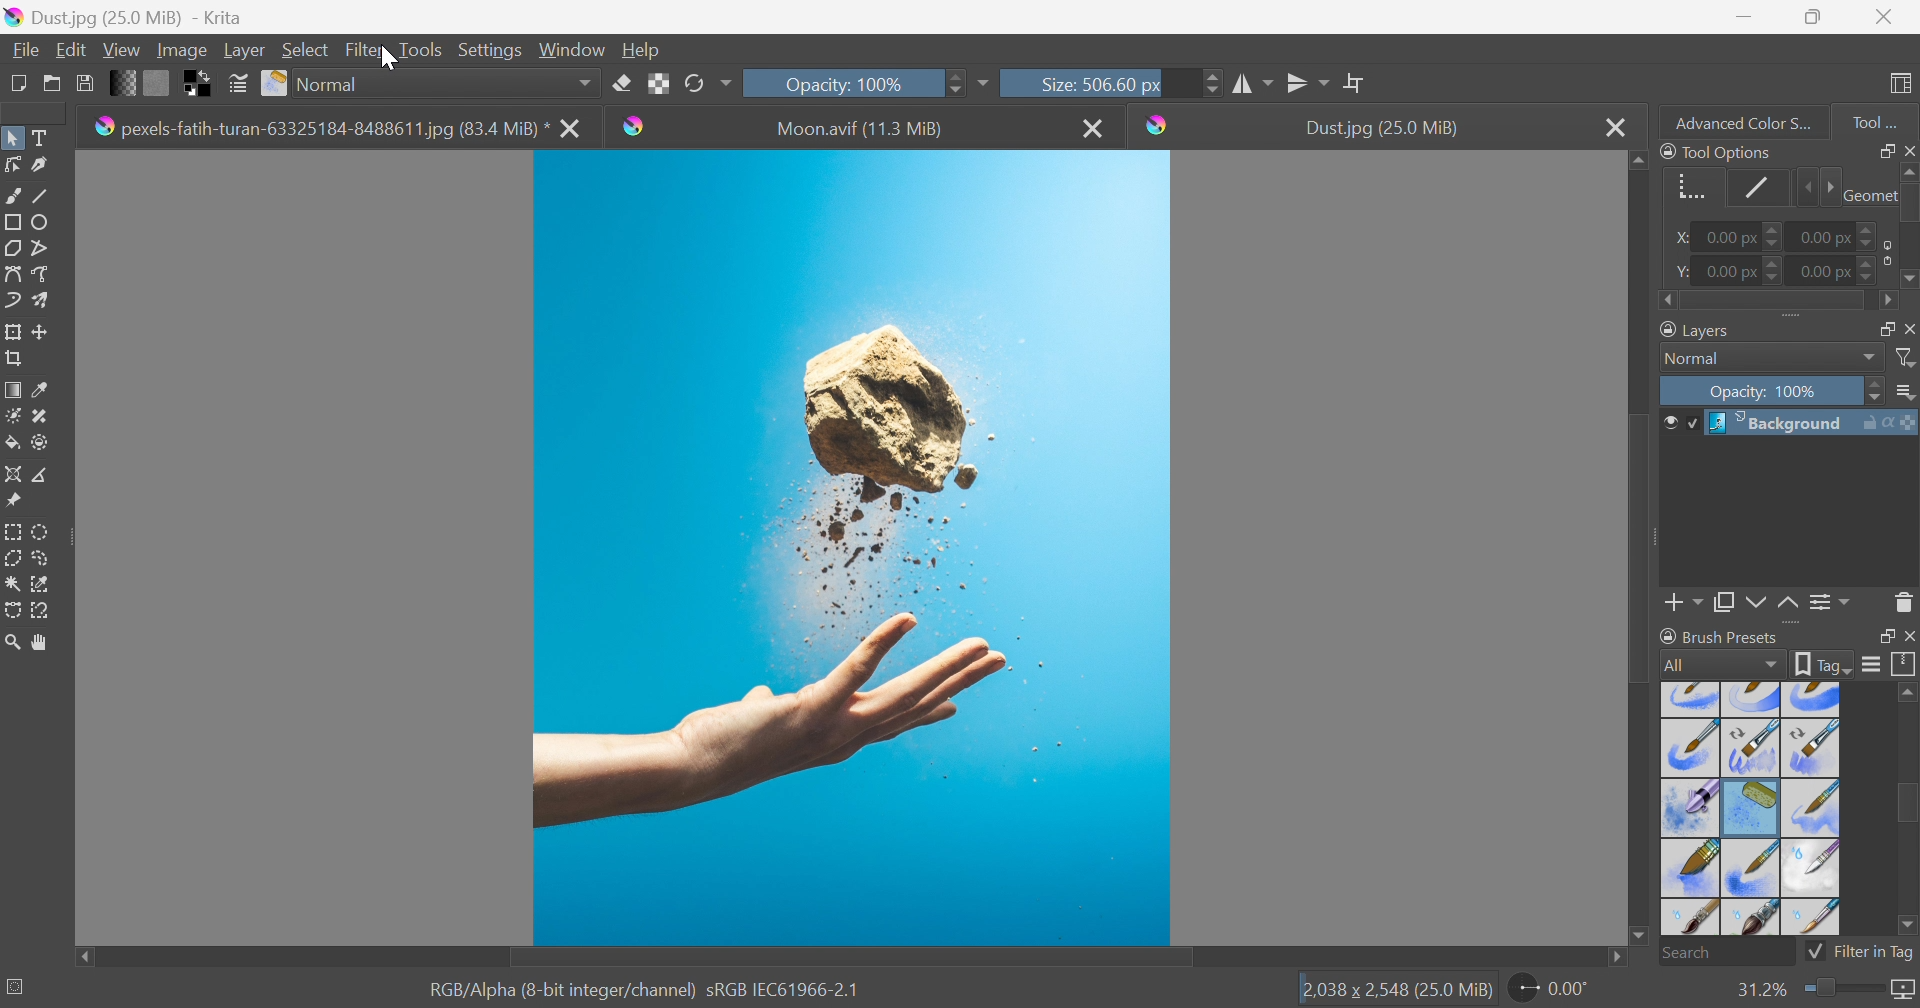 Image resolution: width=1920 pixels, height=1008 pixels. I want to click on Edit brush preset, so click(237, 84).